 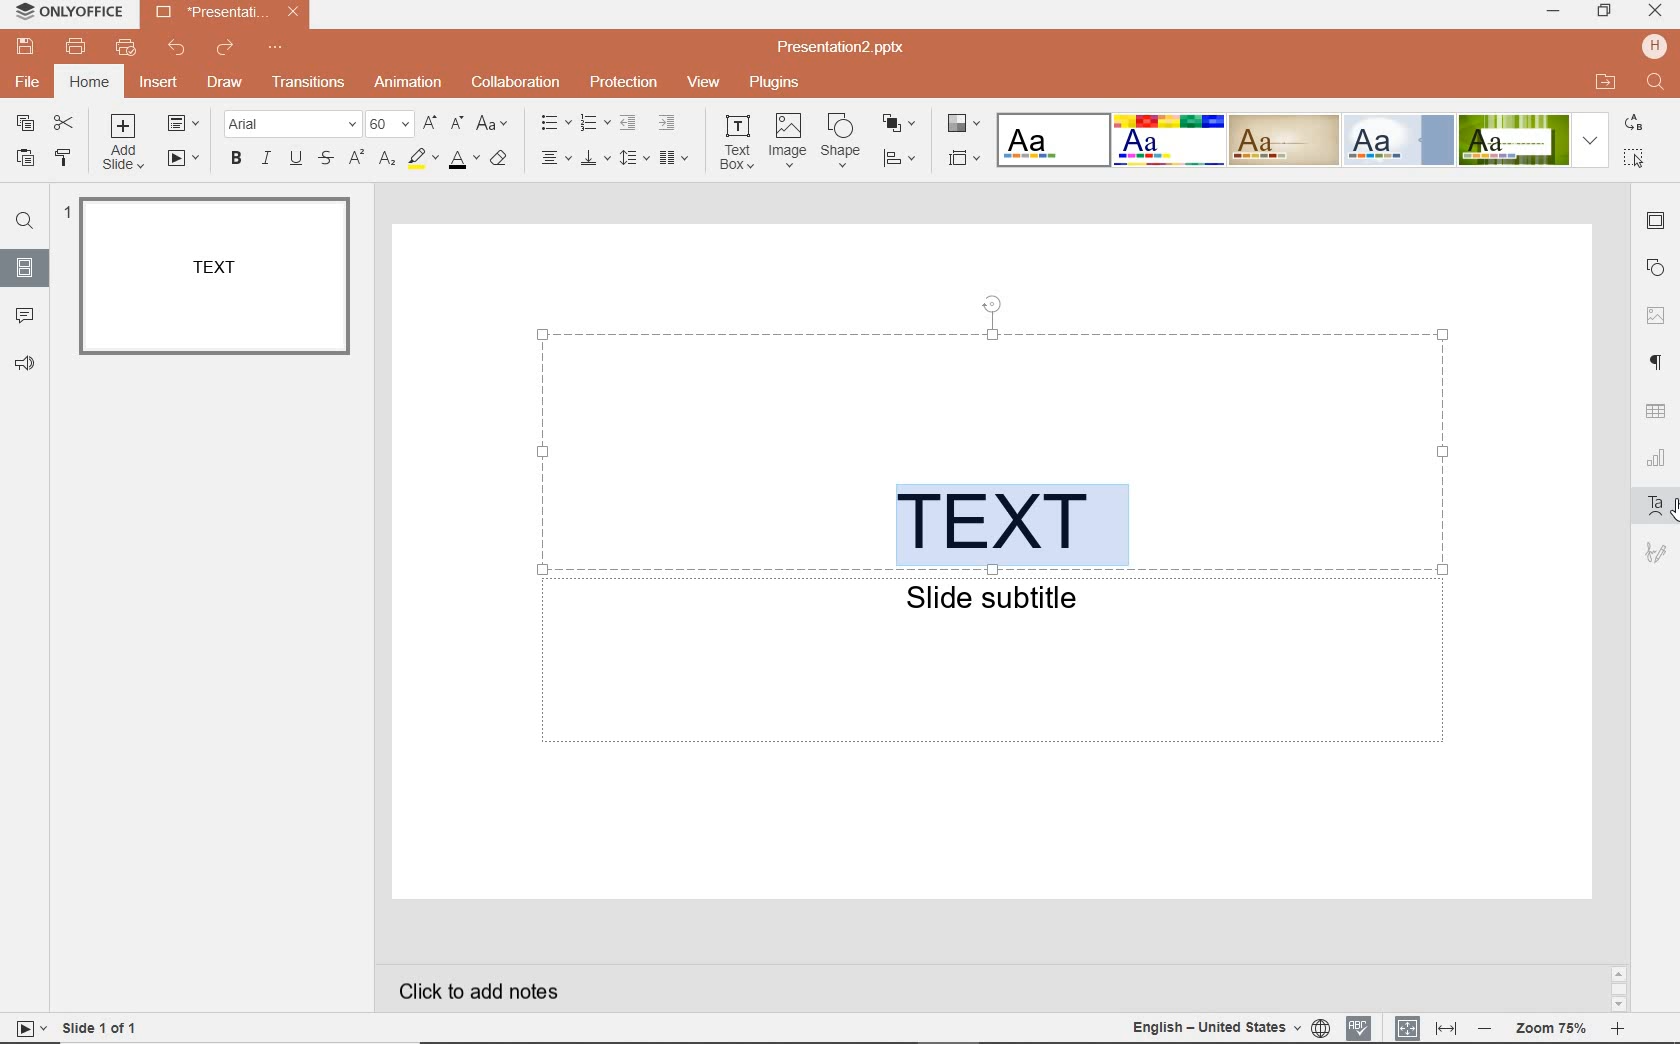 What do you see at coordinates (788, 141) in the screenshot?
I see `image` at bounding box center [788, 141].